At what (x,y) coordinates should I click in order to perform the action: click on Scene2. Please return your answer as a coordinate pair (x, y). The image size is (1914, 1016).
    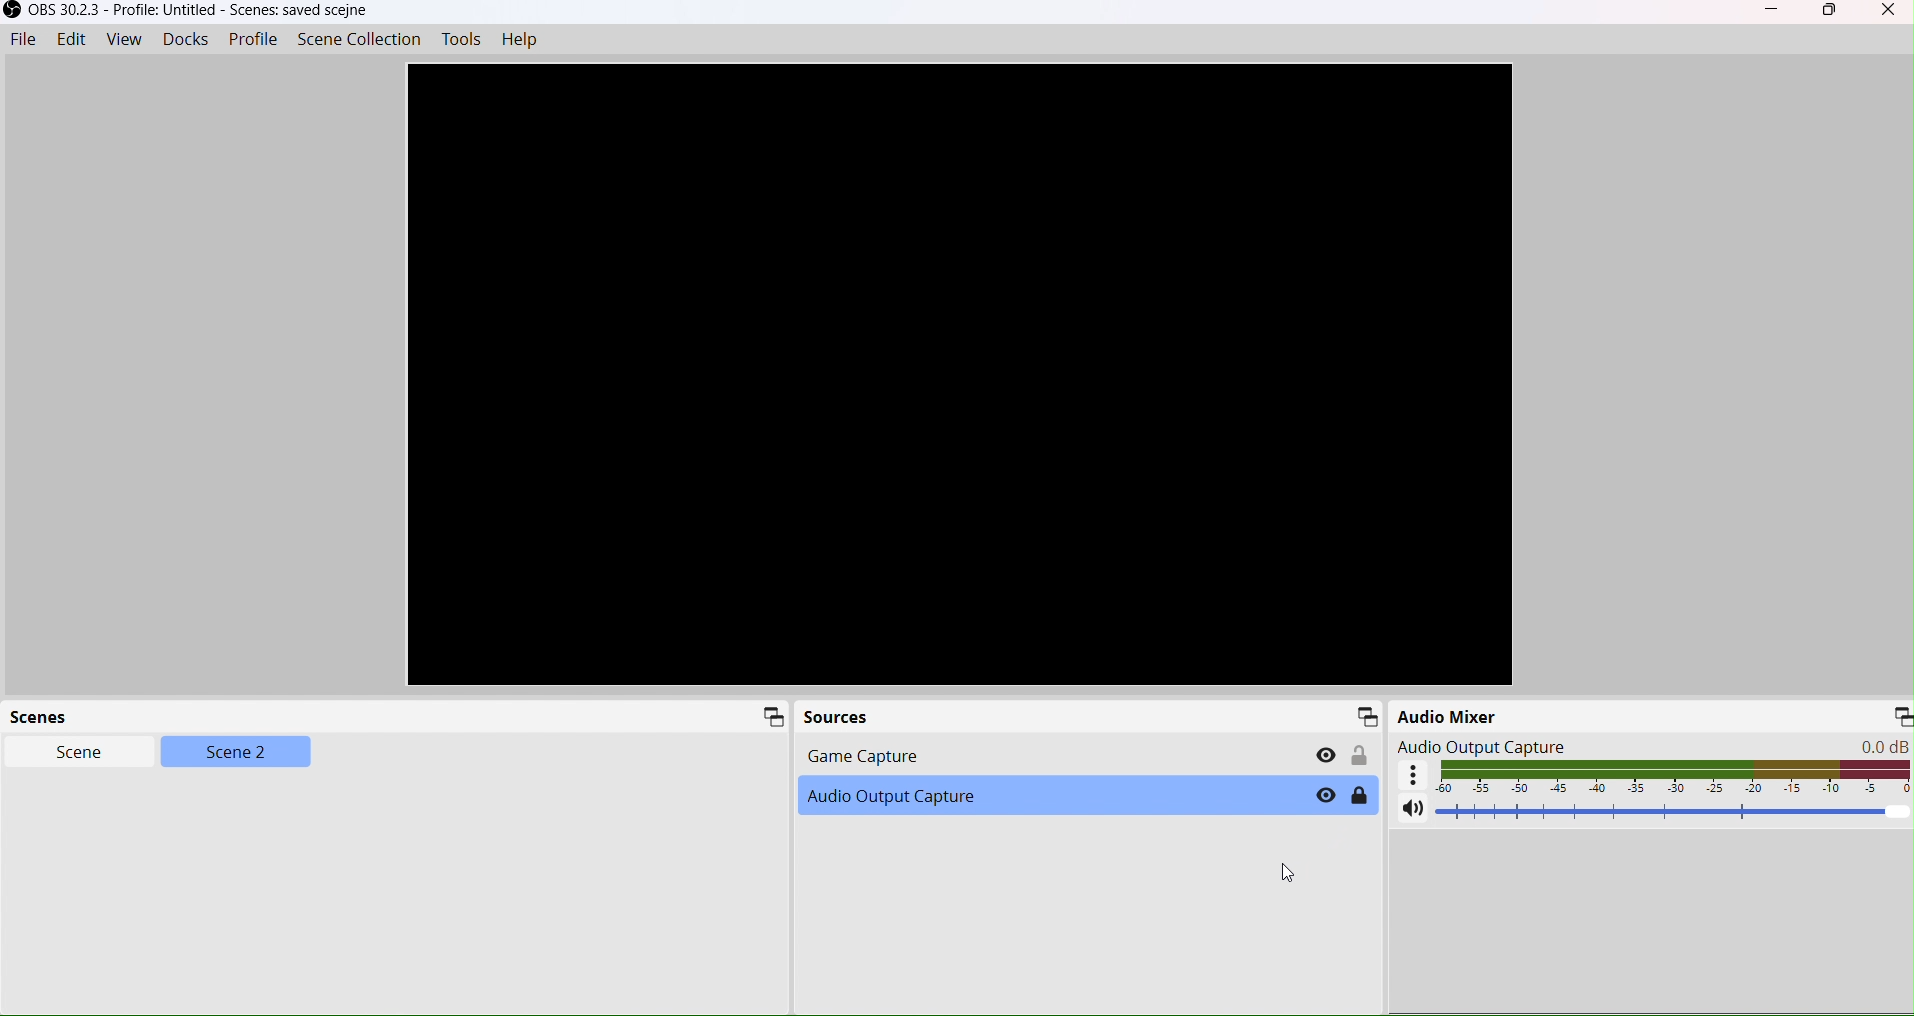
    Looking at the image, I should click on (235, 755).